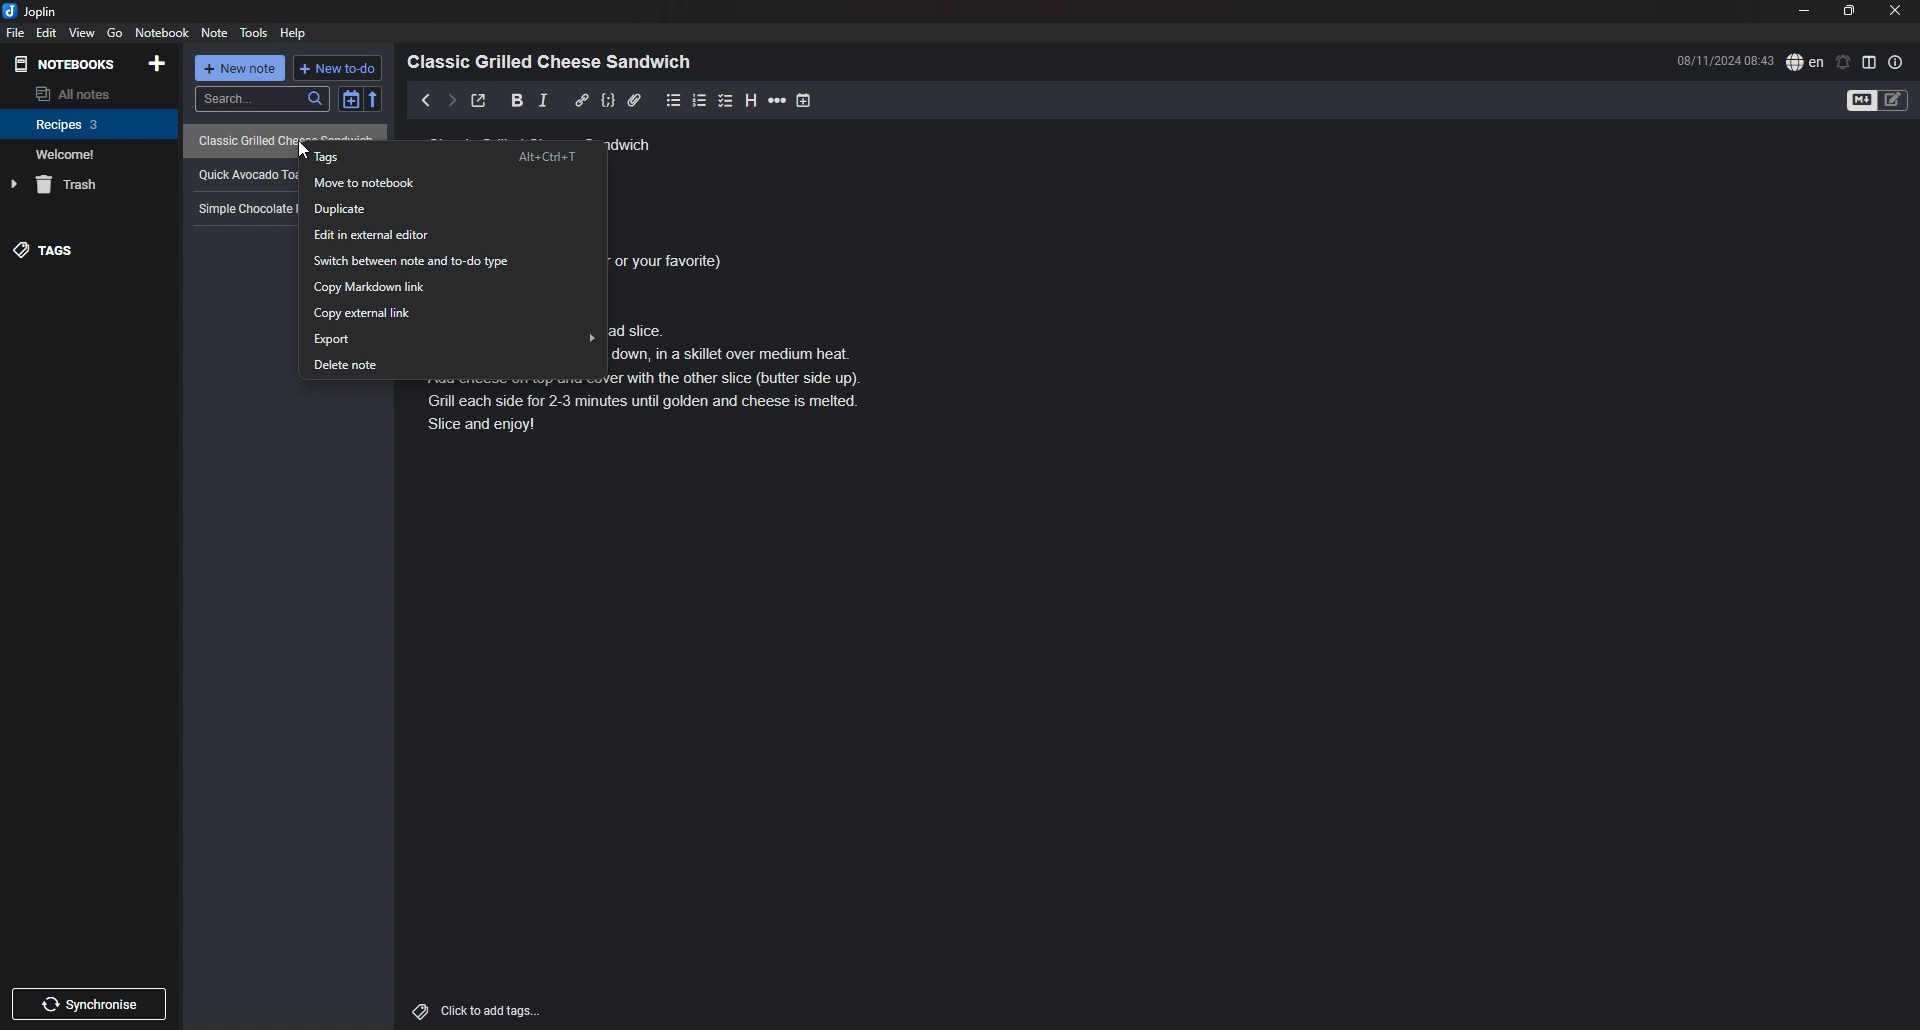  I want to click on notebooks, so click(67, 64).